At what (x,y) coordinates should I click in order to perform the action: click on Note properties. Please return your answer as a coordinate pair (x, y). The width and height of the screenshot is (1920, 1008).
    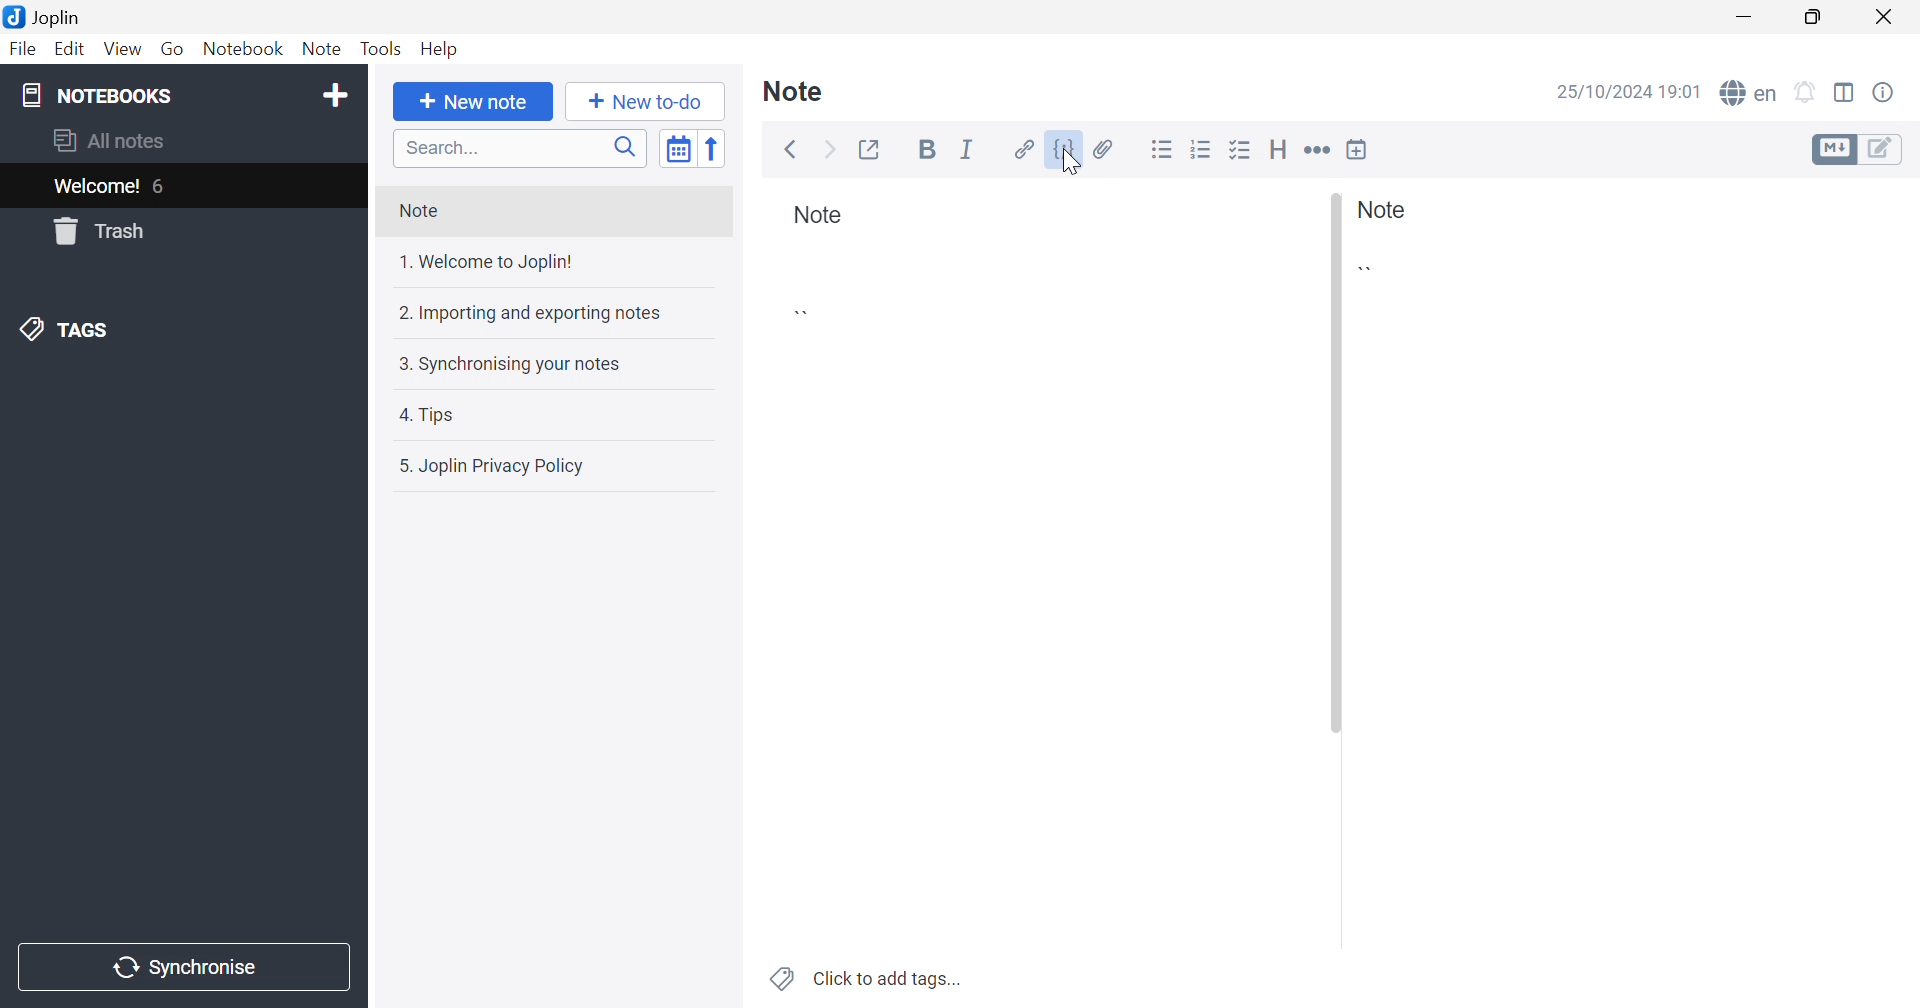
    Looking at the image, I should click on (1882, 95).